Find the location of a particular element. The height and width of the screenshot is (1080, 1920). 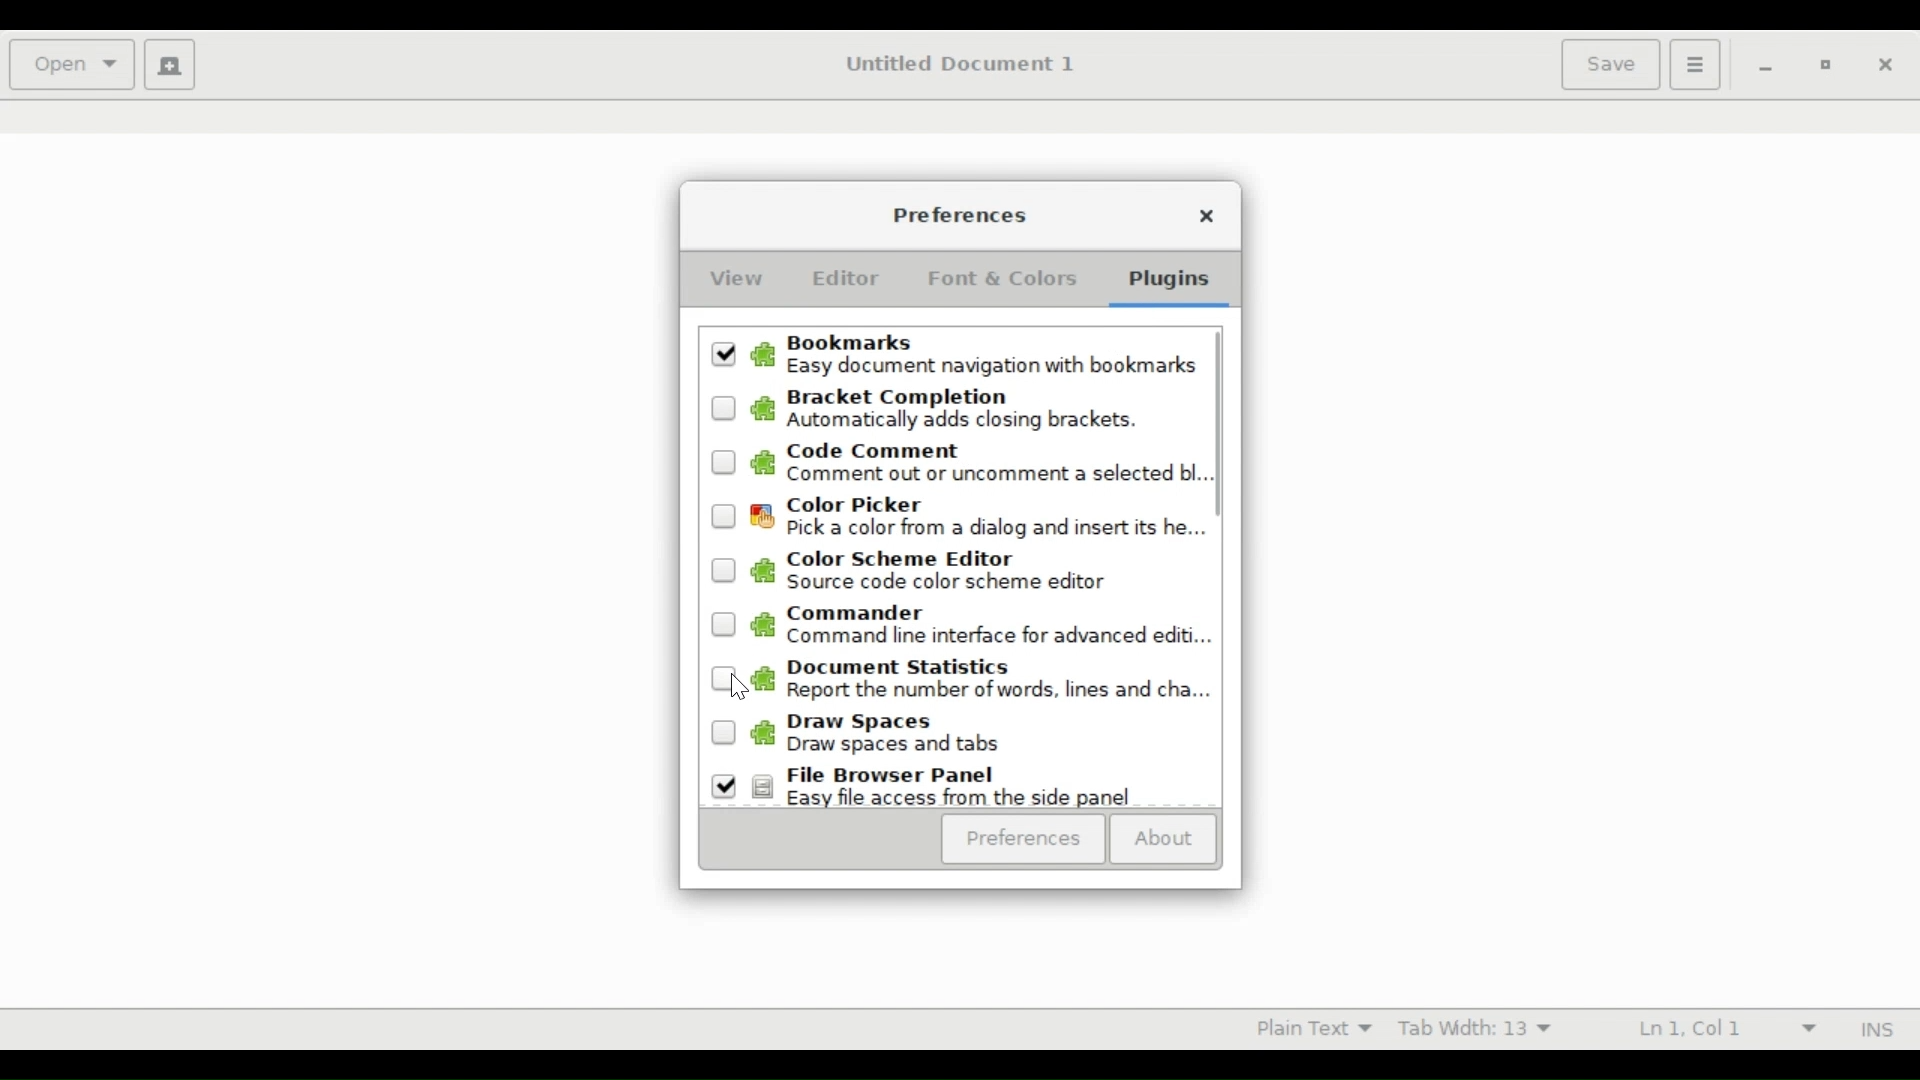

Save is located at coordinates (1609, 64).